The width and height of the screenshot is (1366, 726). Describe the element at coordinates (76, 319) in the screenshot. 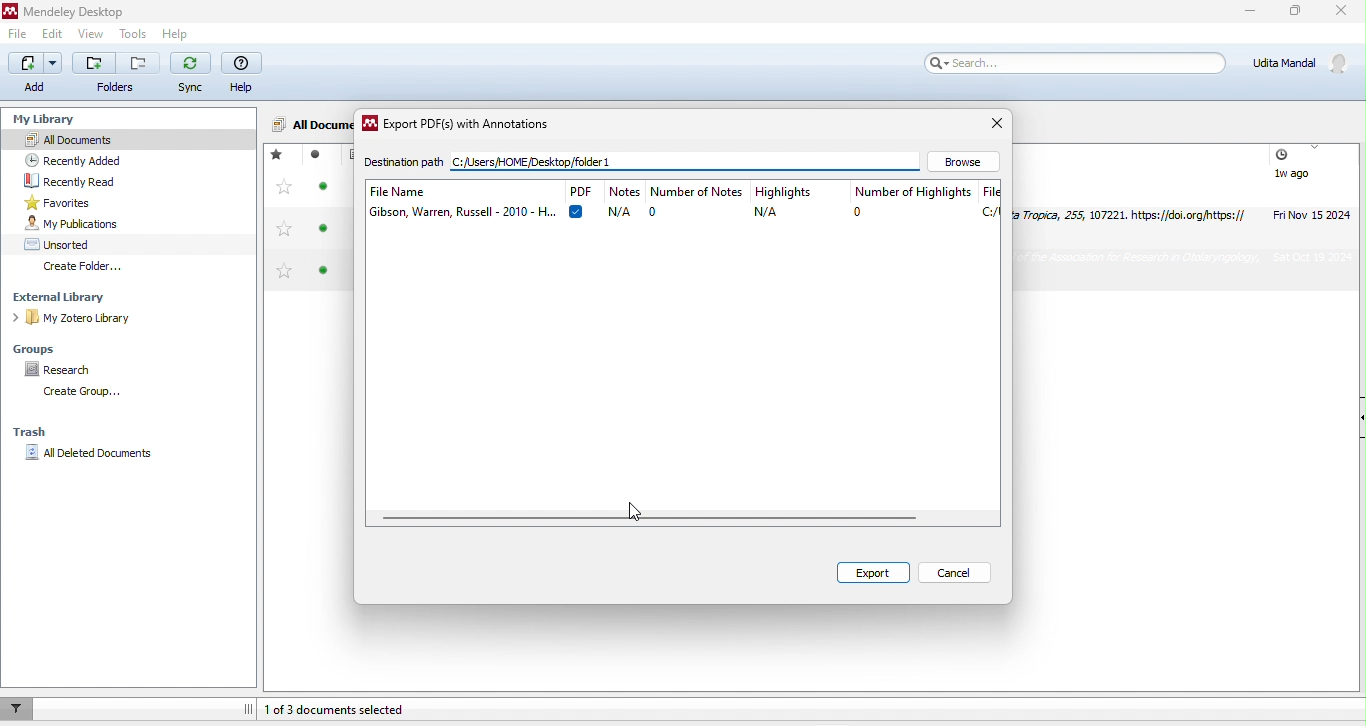

I see `my zotero library` at that location.